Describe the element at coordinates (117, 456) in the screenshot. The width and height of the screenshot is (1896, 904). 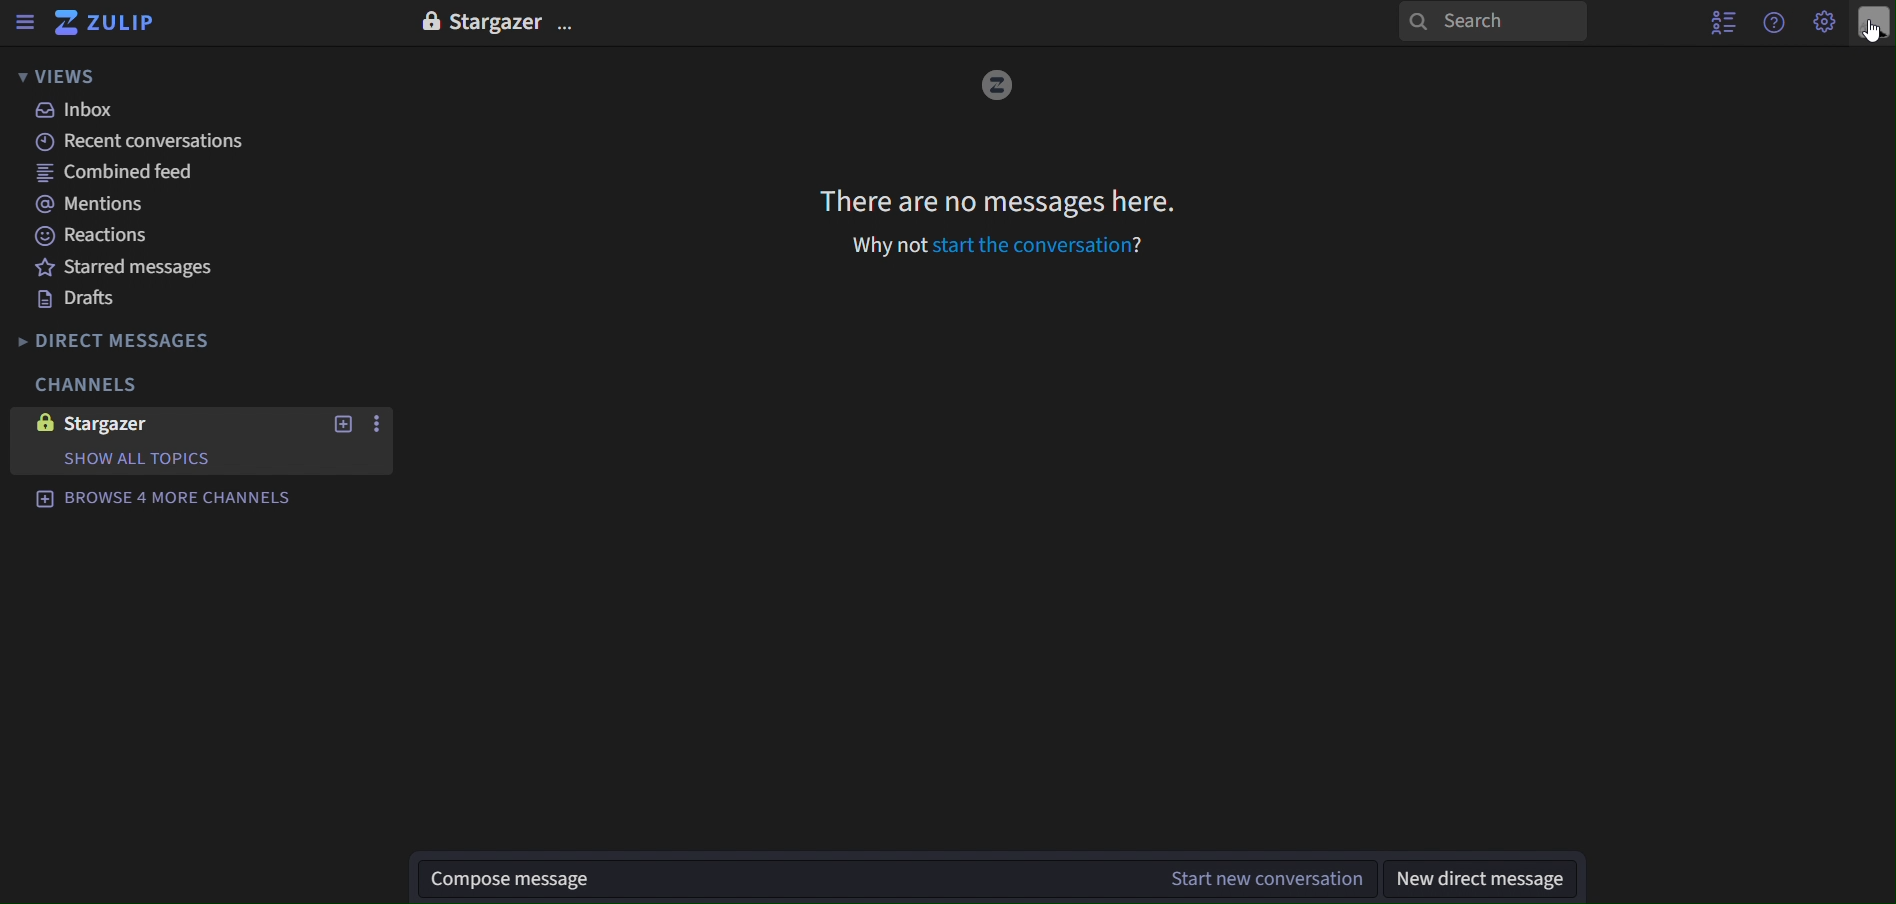
I see `show all topics` at that location.